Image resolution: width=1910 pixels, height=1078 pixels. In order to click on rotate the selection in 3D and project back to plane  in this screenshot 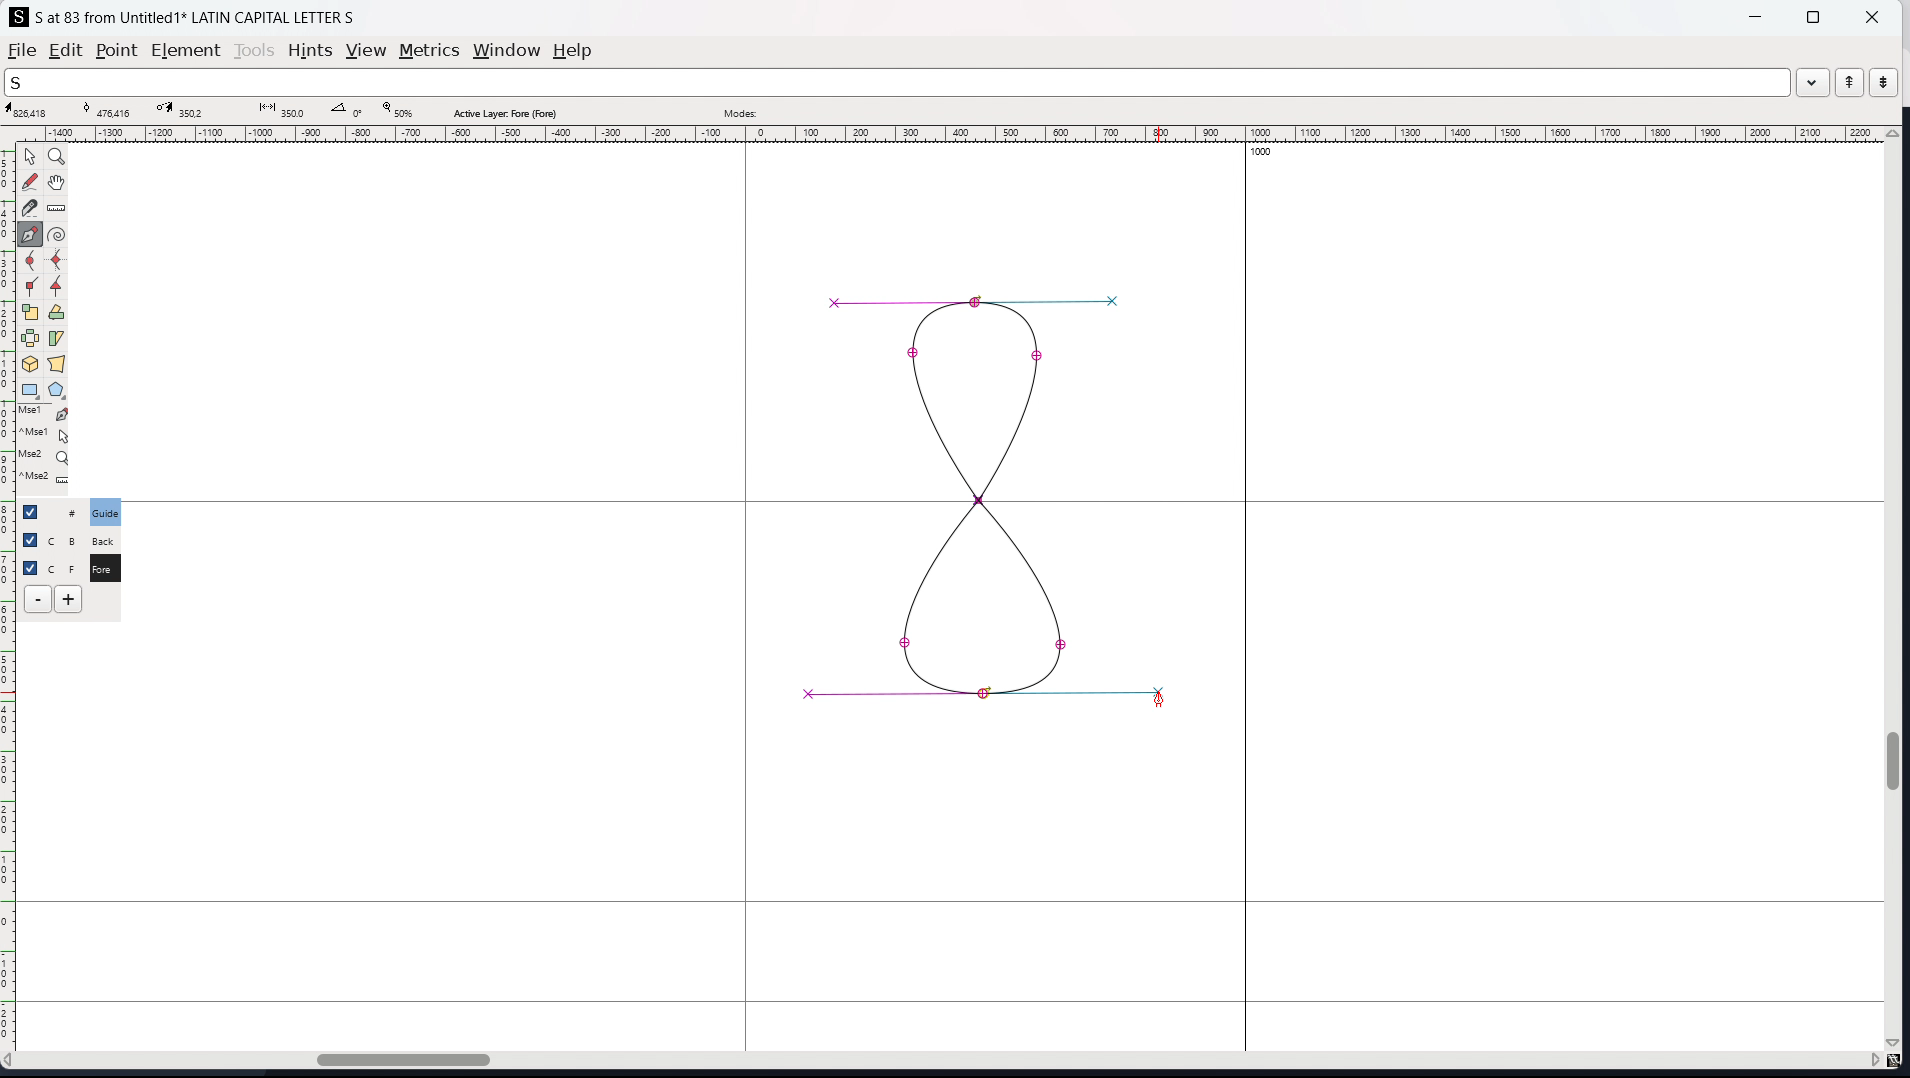, I will do `click(30, 365)`.